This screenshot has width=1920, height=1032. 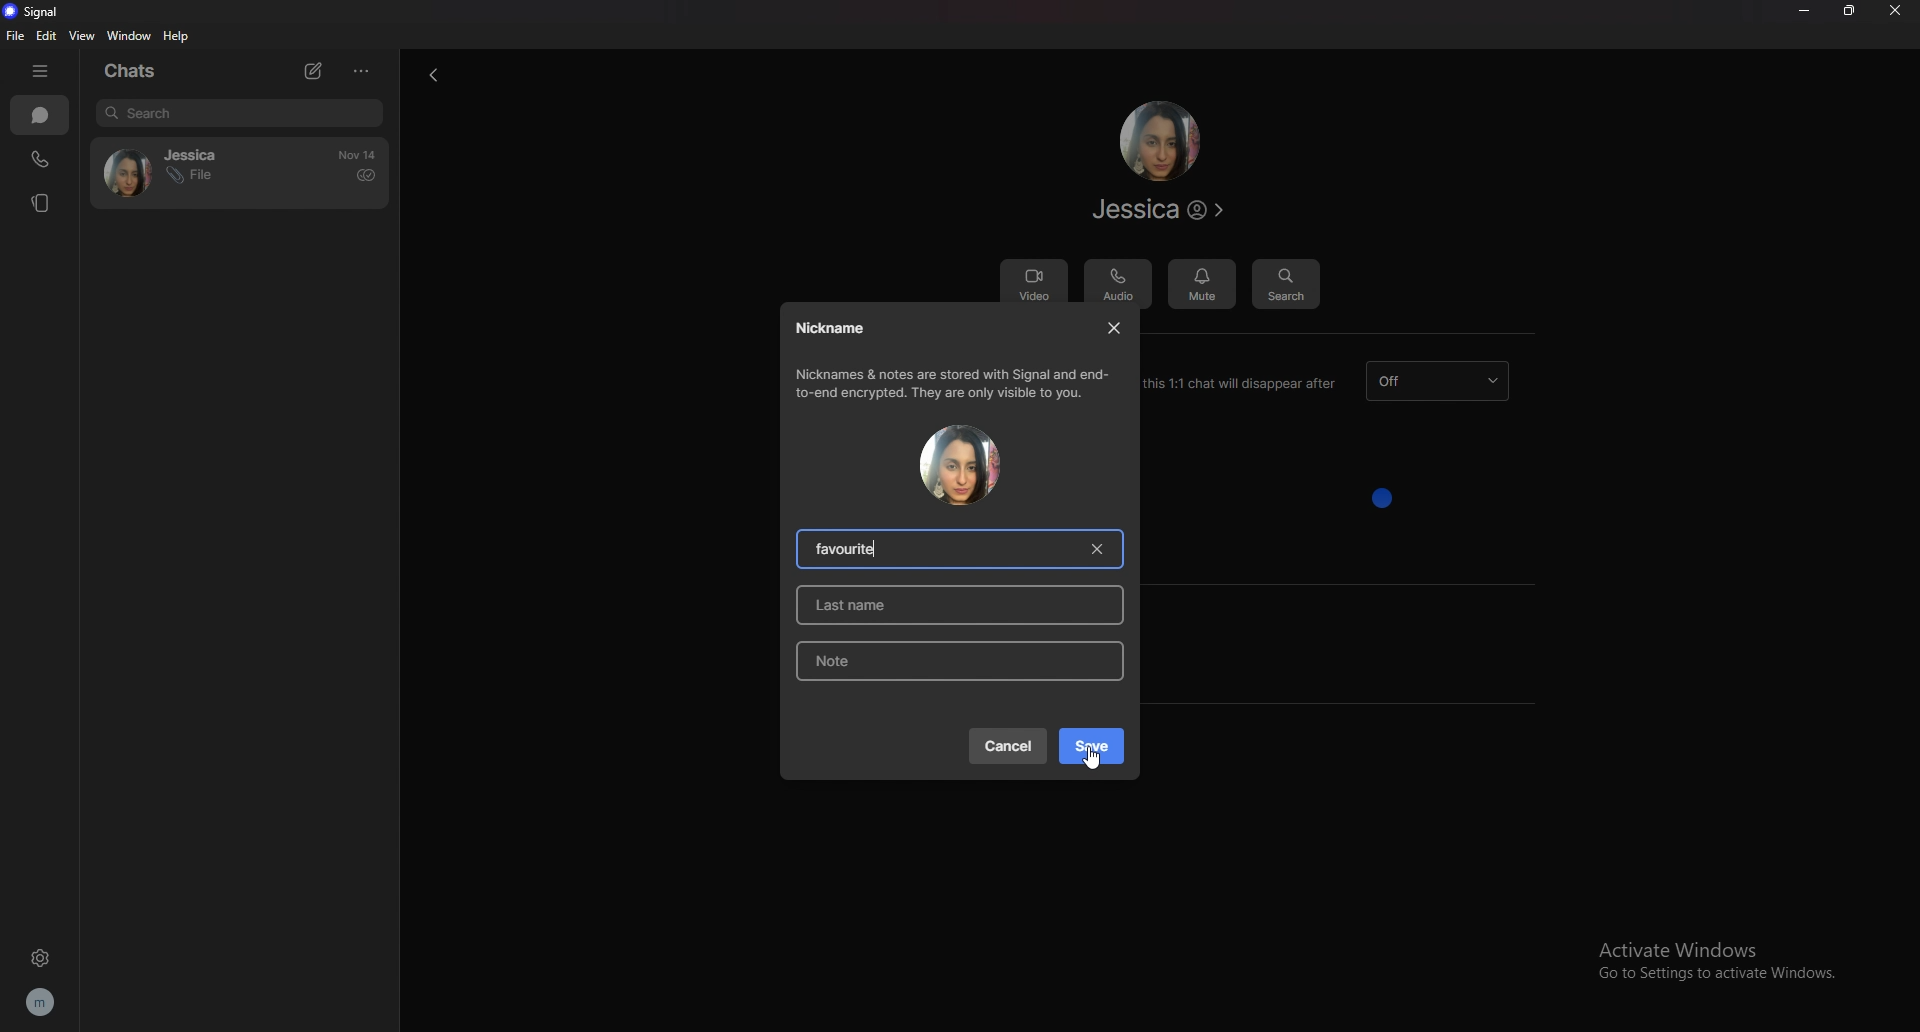 What do you see at coordinates (33, 11) in the screenshot?
I see `signal` at bounding box center [33, 11].